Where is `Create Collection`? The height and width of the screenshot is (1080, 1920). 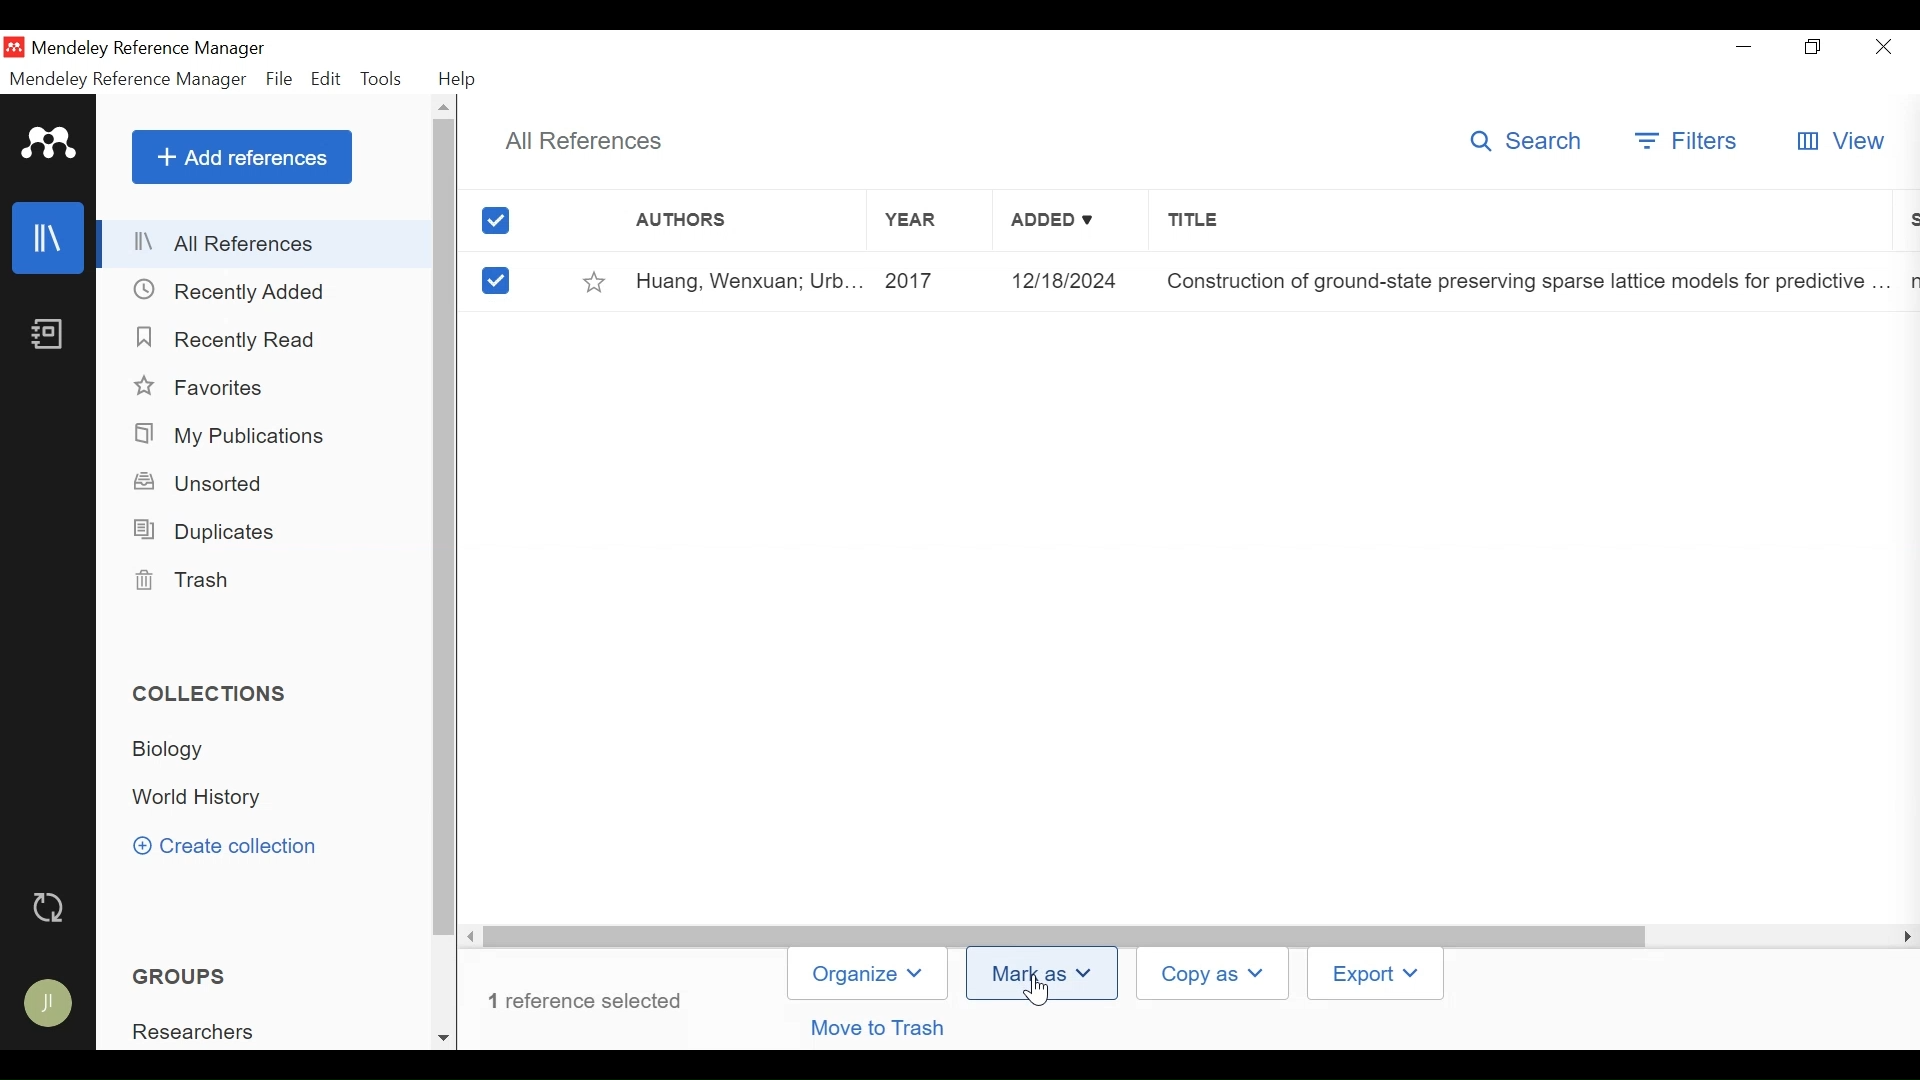 Create Collection is located at coordinates (238, 846).